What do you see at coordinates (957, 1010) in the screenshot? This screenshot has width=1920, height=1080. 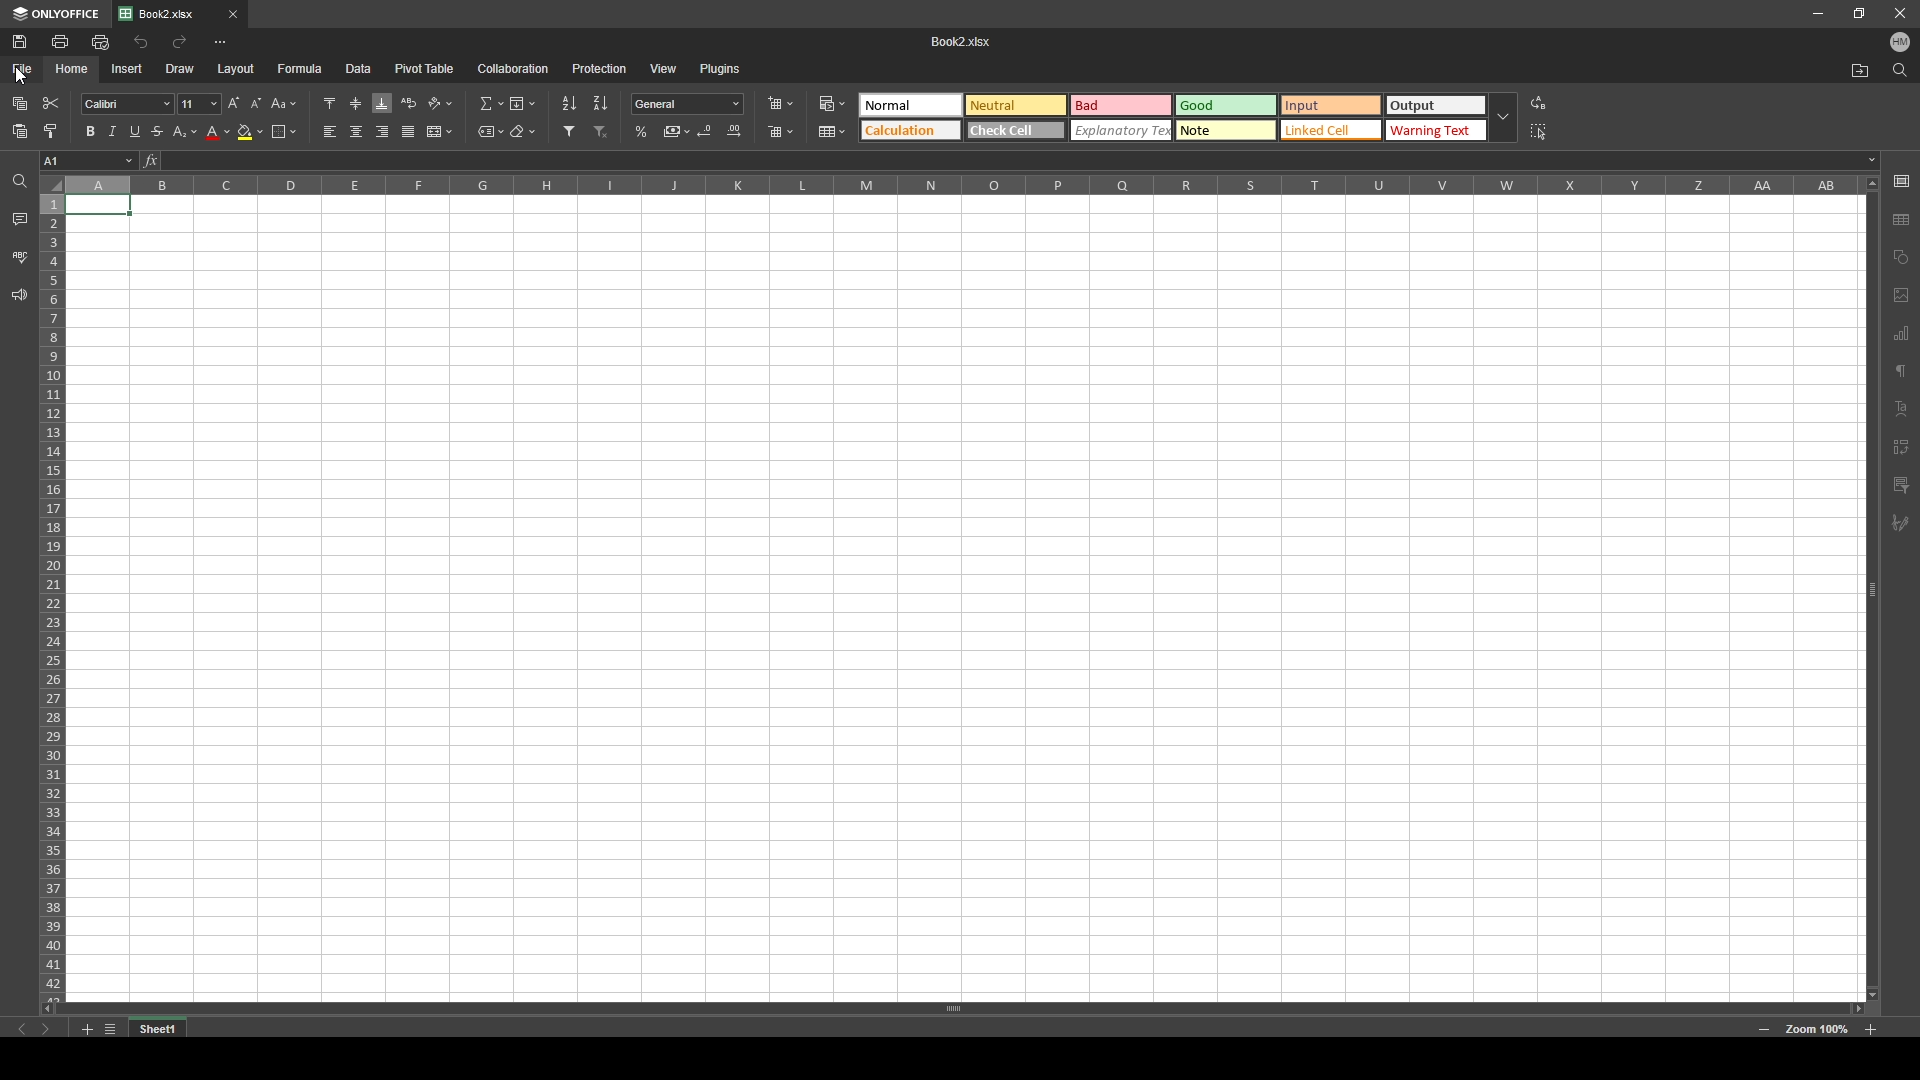 I see `horizontal scroll bar` at bounding box center [957, 1010].